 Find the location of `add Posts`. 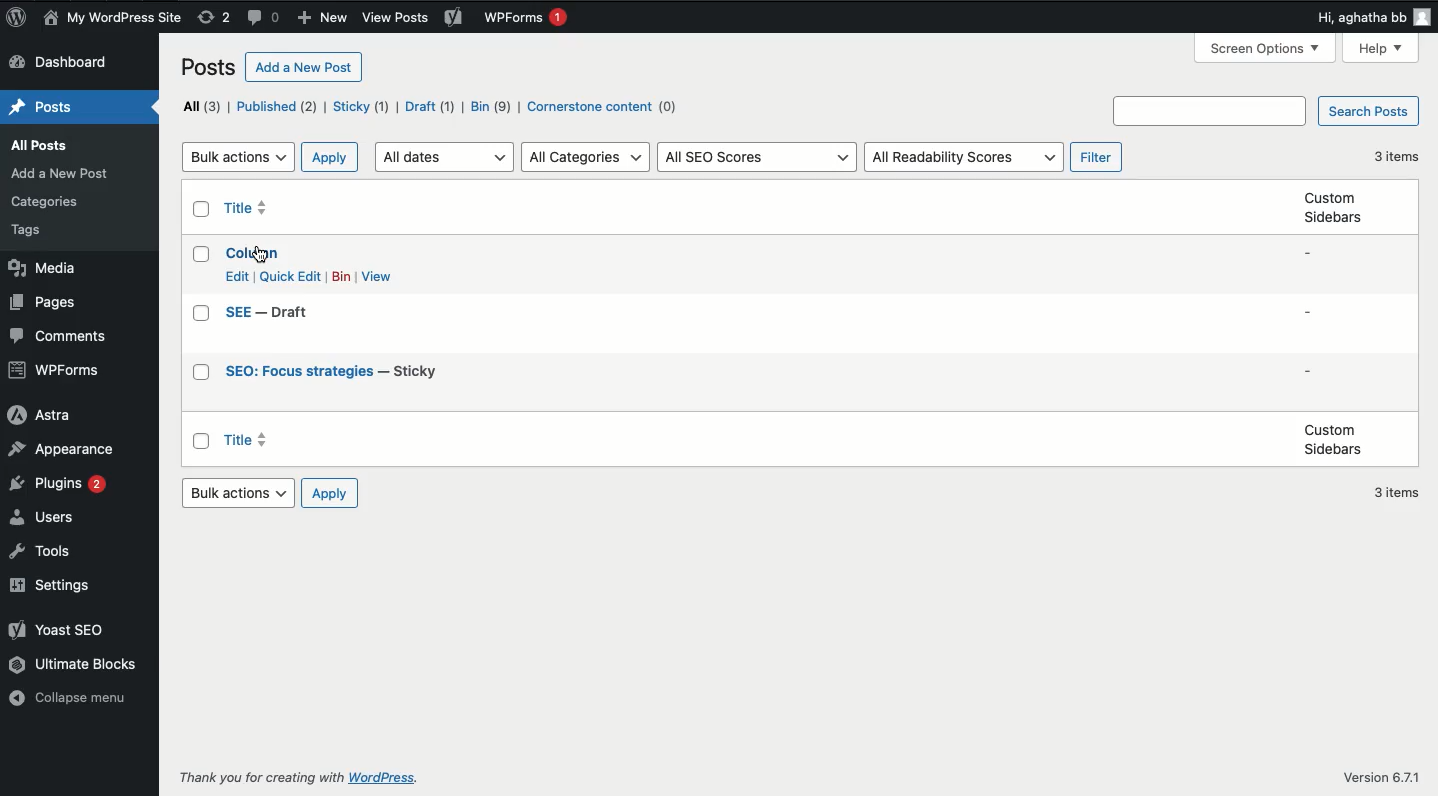

add Posts is located at coordinates (61, 174).